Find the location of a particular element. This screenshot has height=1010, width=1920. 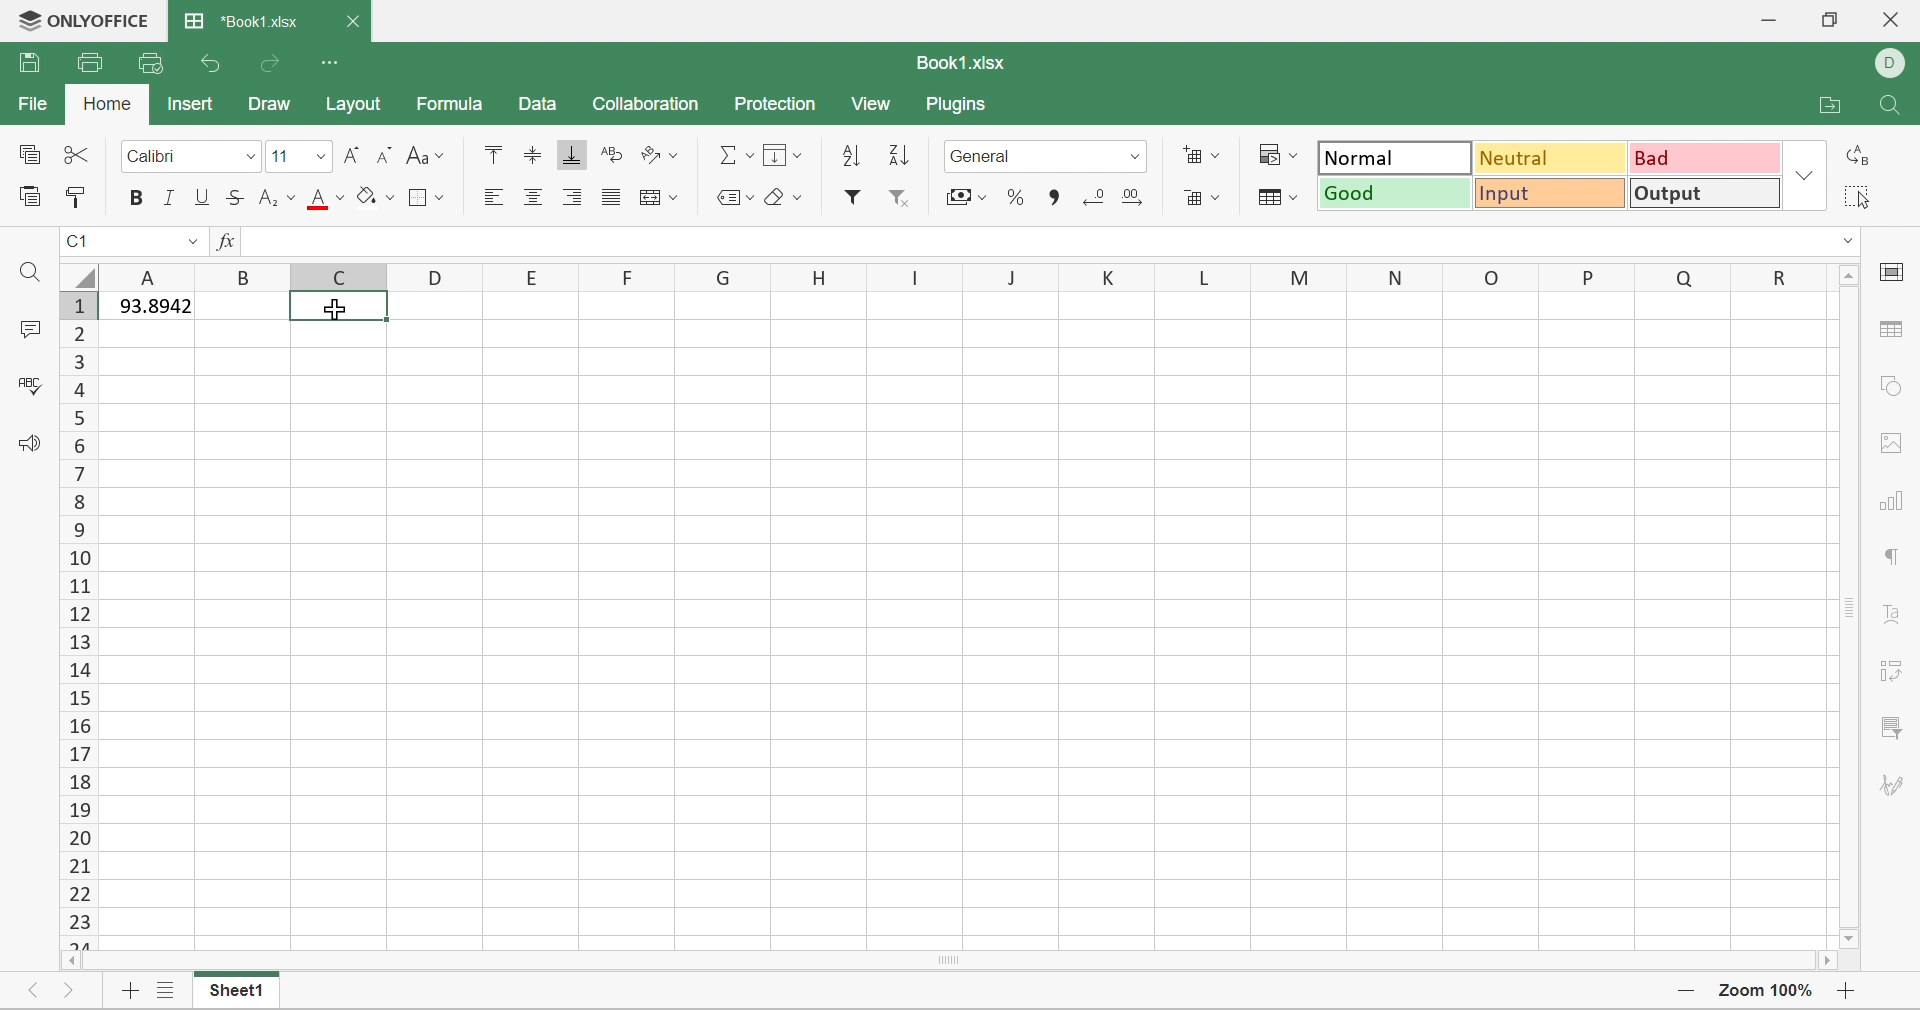

Customize Quick Access Toolbar is located at coordinates (333, 61).